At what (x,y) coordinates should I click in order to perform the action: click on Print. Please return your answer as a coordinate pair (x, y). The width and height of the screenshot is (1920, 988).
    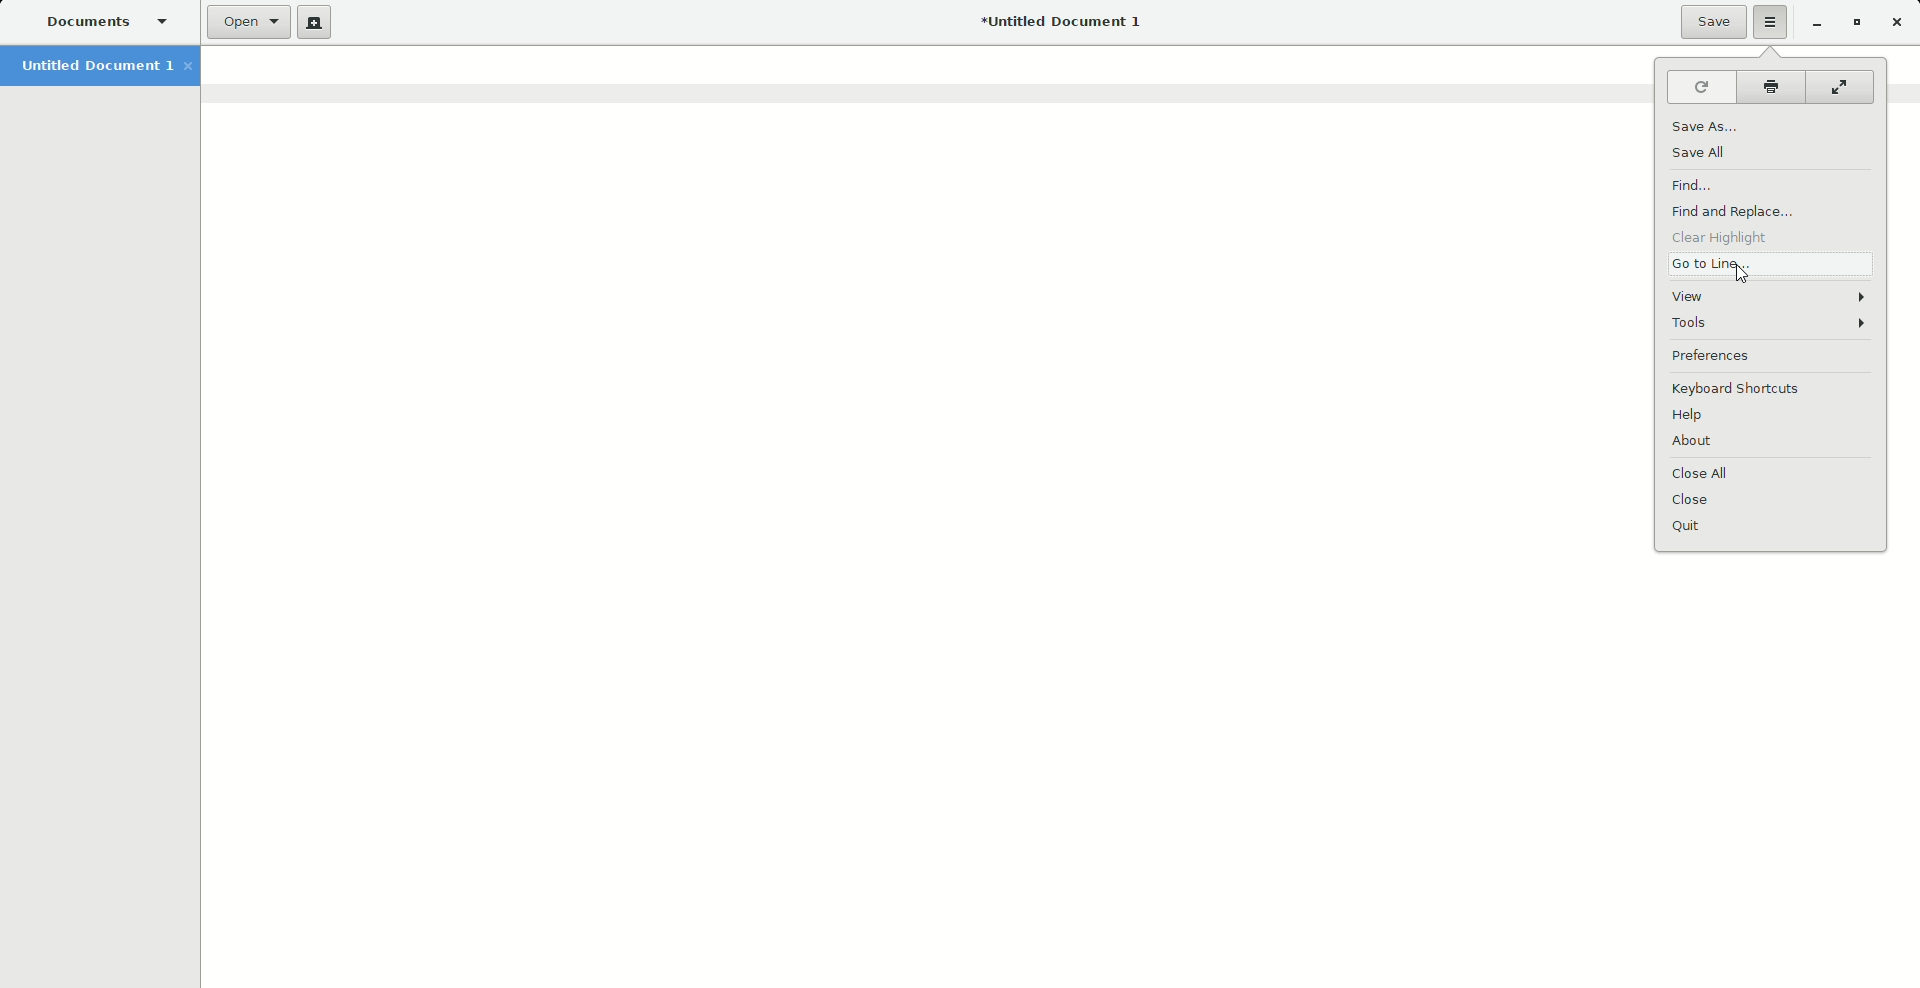
    Looking at the image, I should click on (1771, 86).